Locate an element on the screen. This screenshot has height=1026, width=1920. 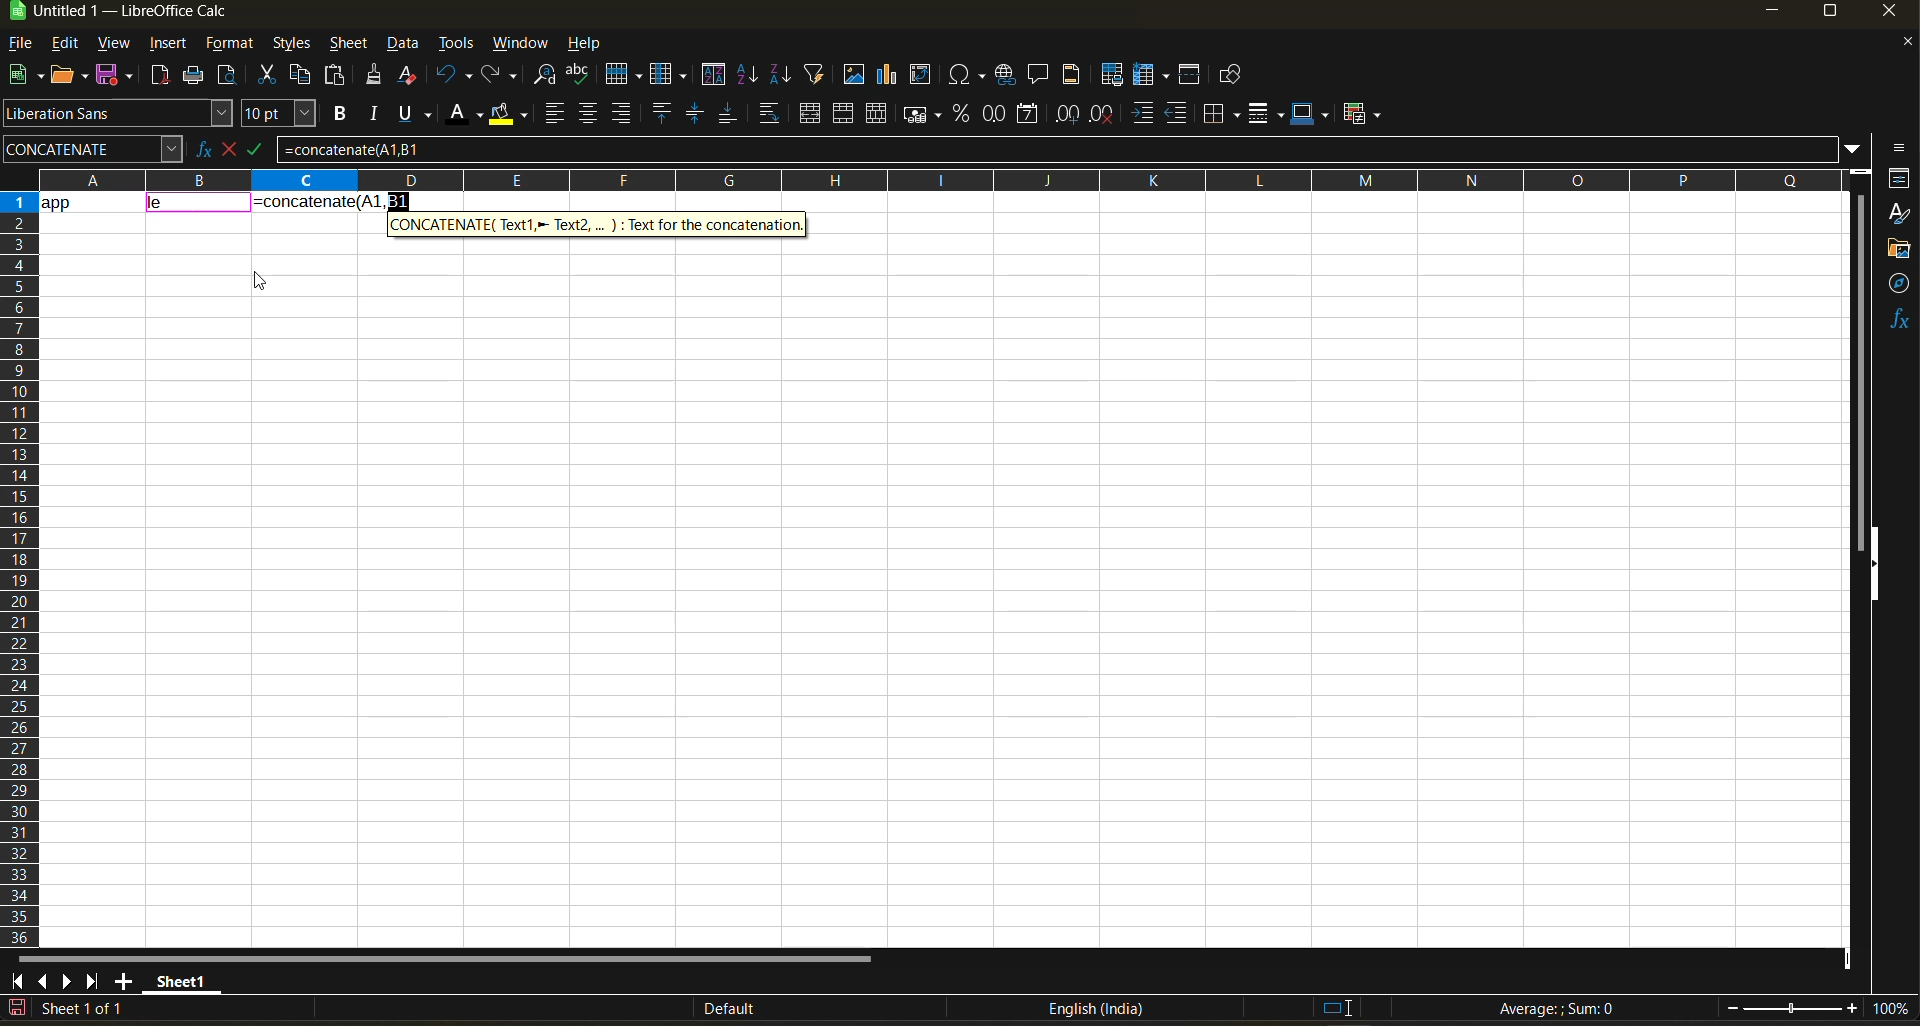
insert is located at coordinates (167, 44).